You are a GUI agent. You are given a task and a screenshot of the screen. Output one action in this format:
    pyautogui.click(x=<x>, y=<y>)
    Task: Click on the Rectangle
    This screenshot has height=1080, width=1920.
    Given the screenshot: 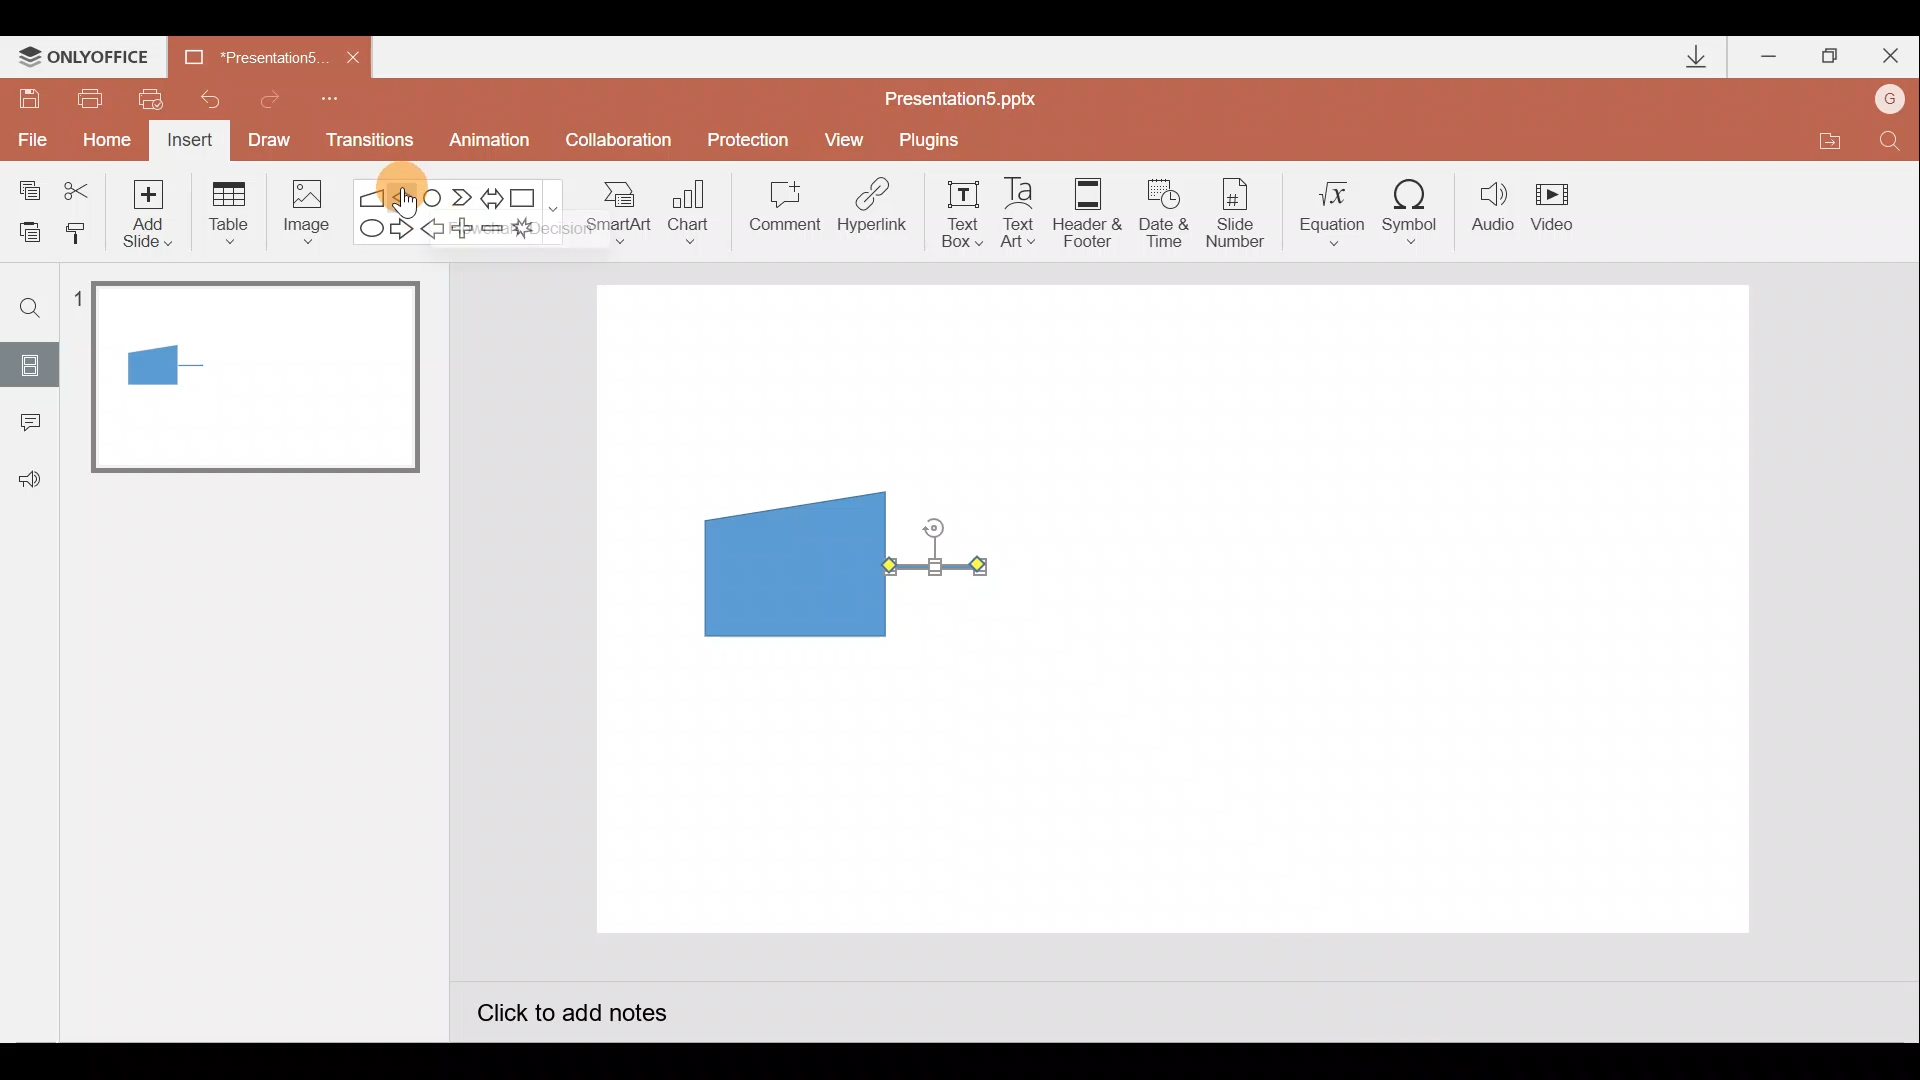 What is the action you would take?
    pyautogui.click(x=528, y=196)
    